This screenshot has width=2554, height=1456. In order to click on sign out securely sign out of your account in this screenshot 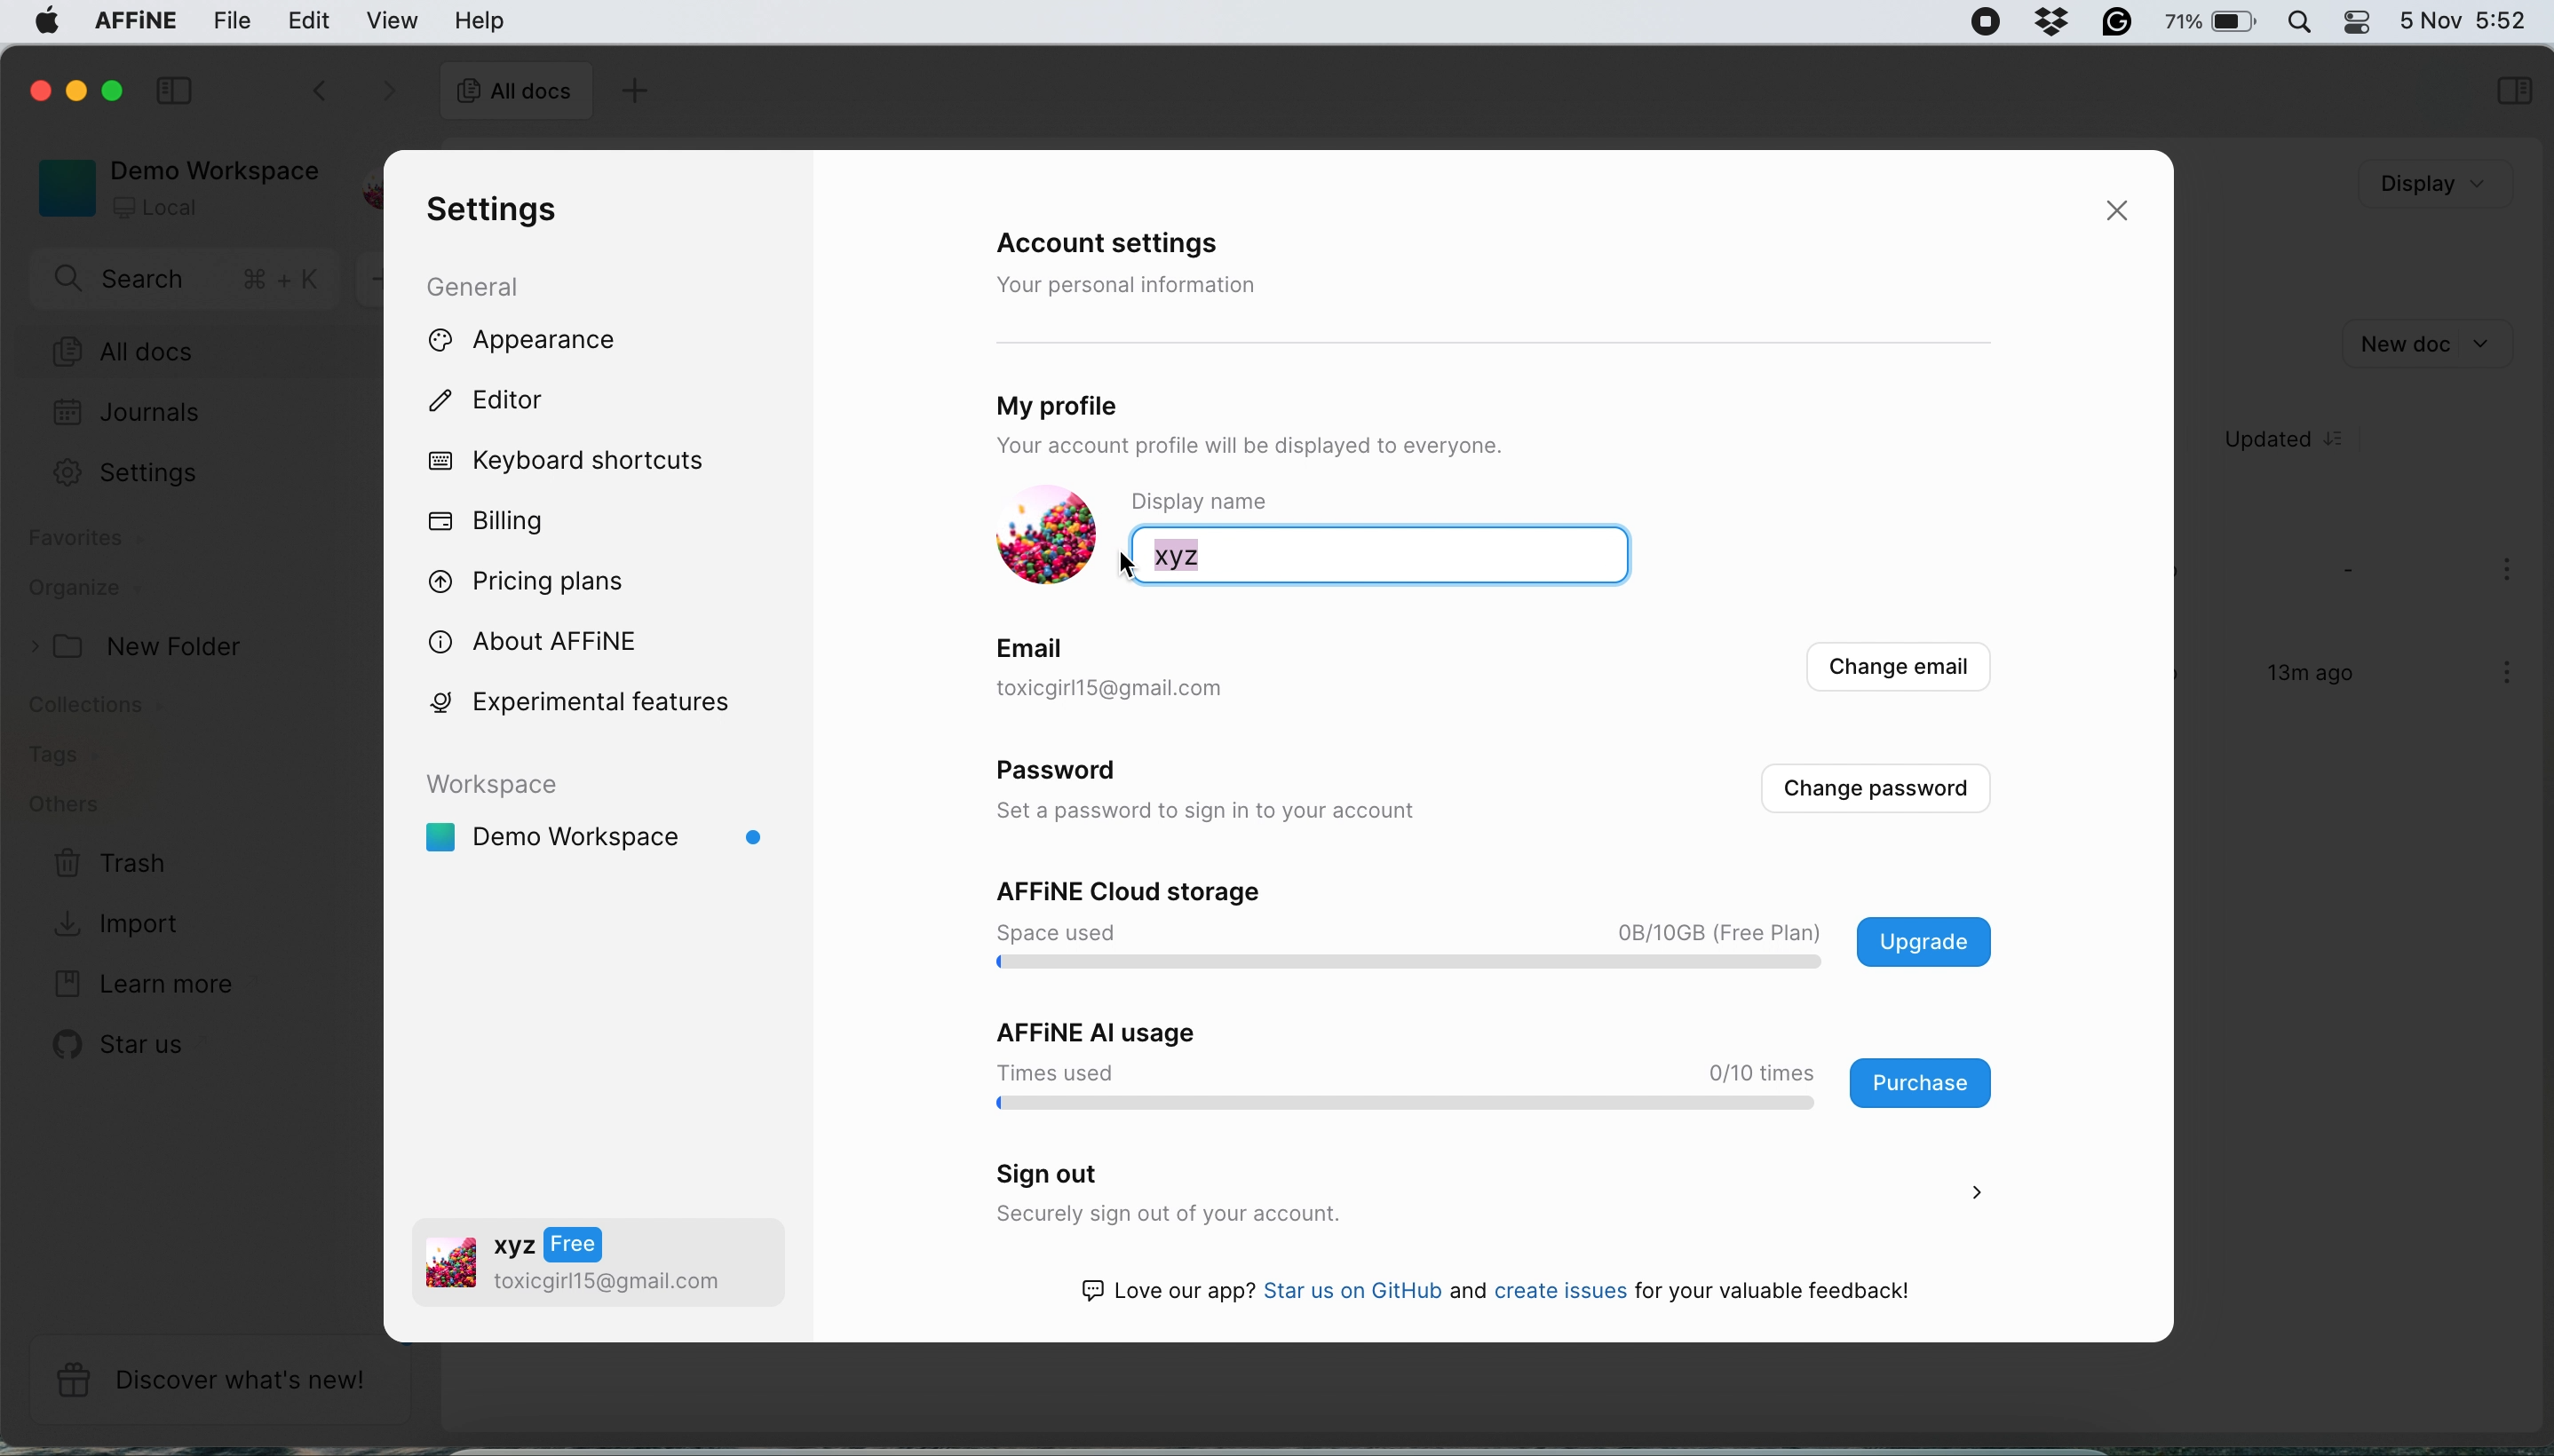, I will do `click(1482, 1195)`.